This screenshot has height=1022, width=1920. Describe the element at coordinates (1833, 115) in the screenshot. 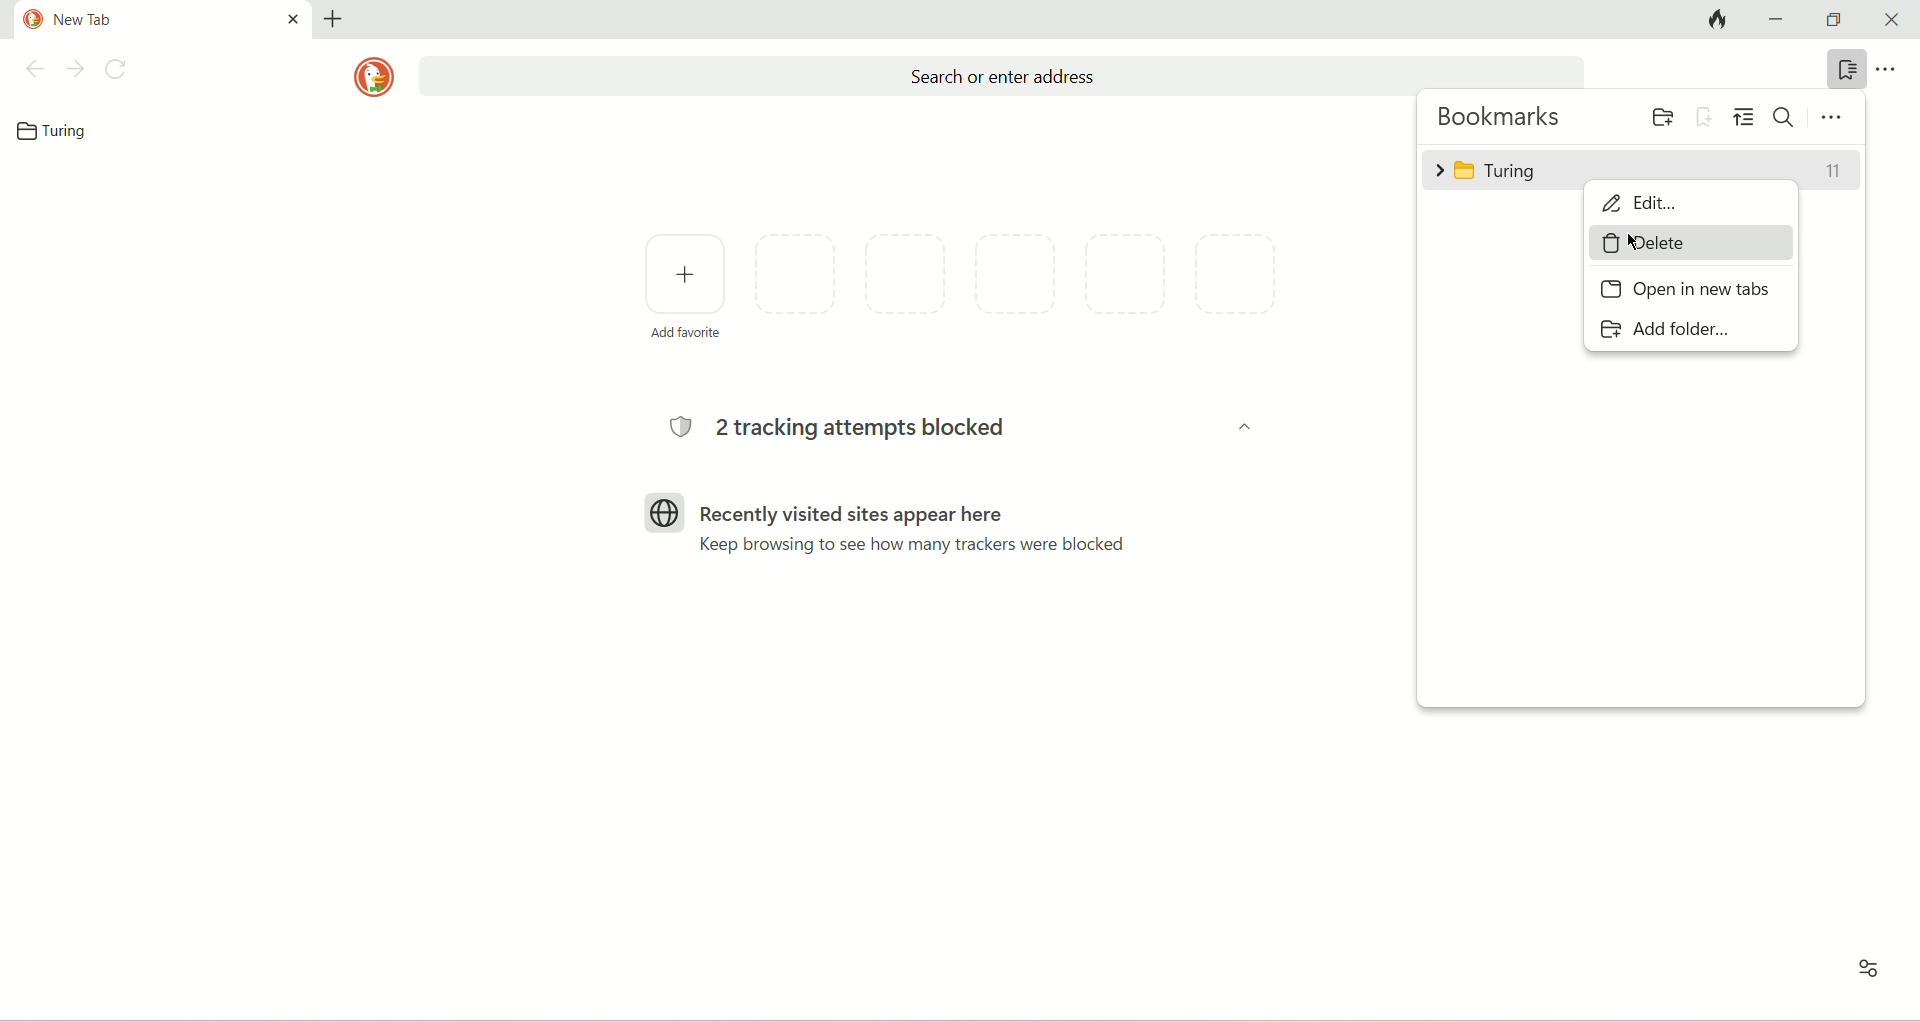

I see `options` at that location.